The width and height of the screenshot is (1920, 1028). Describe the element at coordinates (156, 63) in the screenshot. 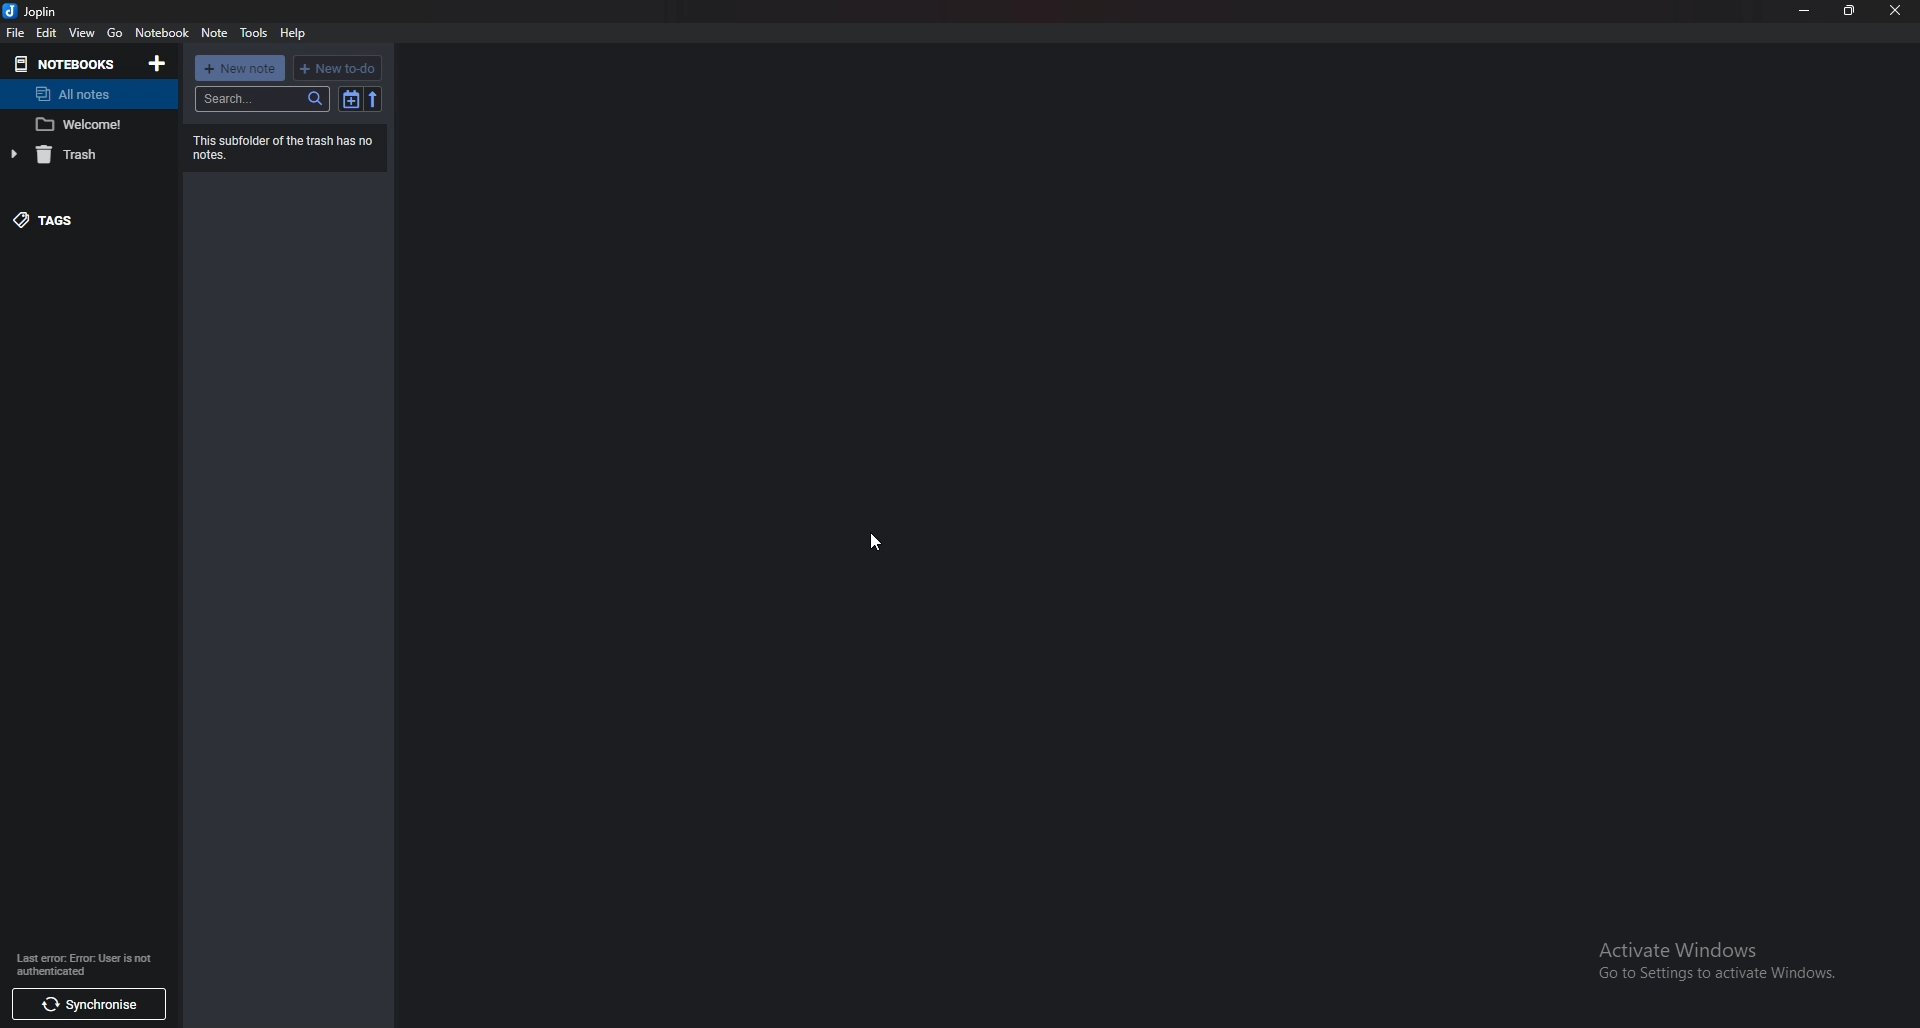

I see `Add notebooks` at that location.